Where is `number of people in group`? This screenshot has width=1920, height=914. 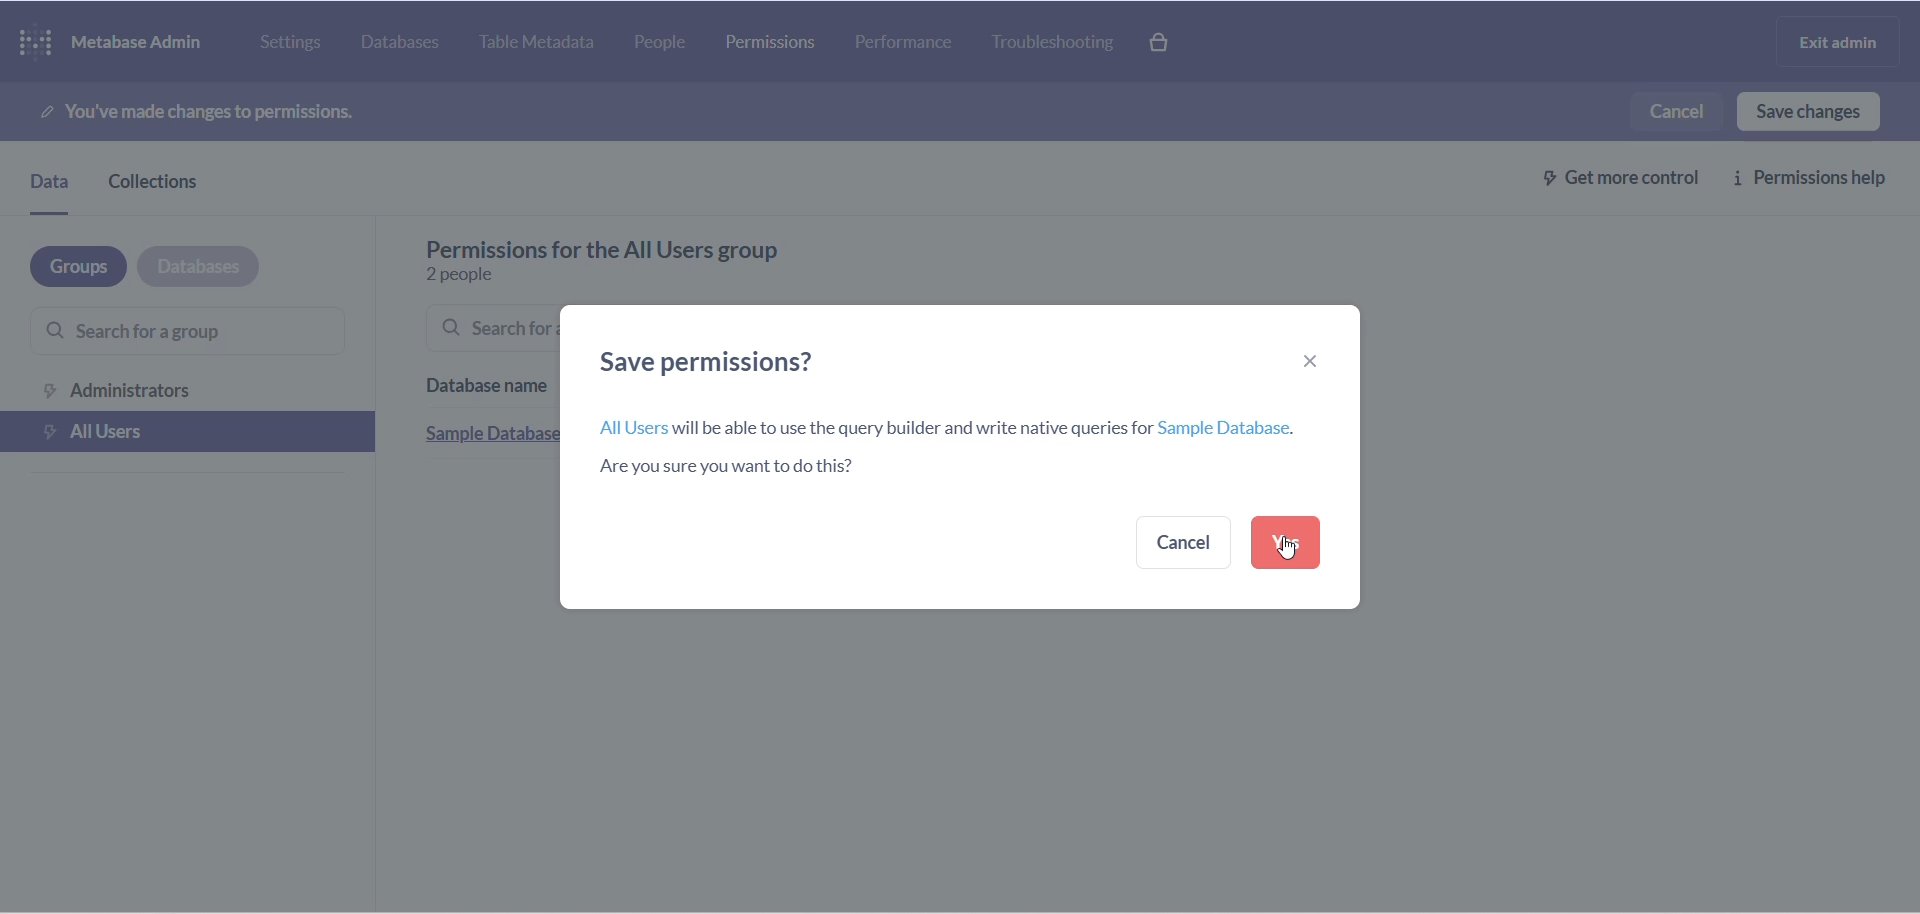 number of people in group is located at coordinates (481, 272).